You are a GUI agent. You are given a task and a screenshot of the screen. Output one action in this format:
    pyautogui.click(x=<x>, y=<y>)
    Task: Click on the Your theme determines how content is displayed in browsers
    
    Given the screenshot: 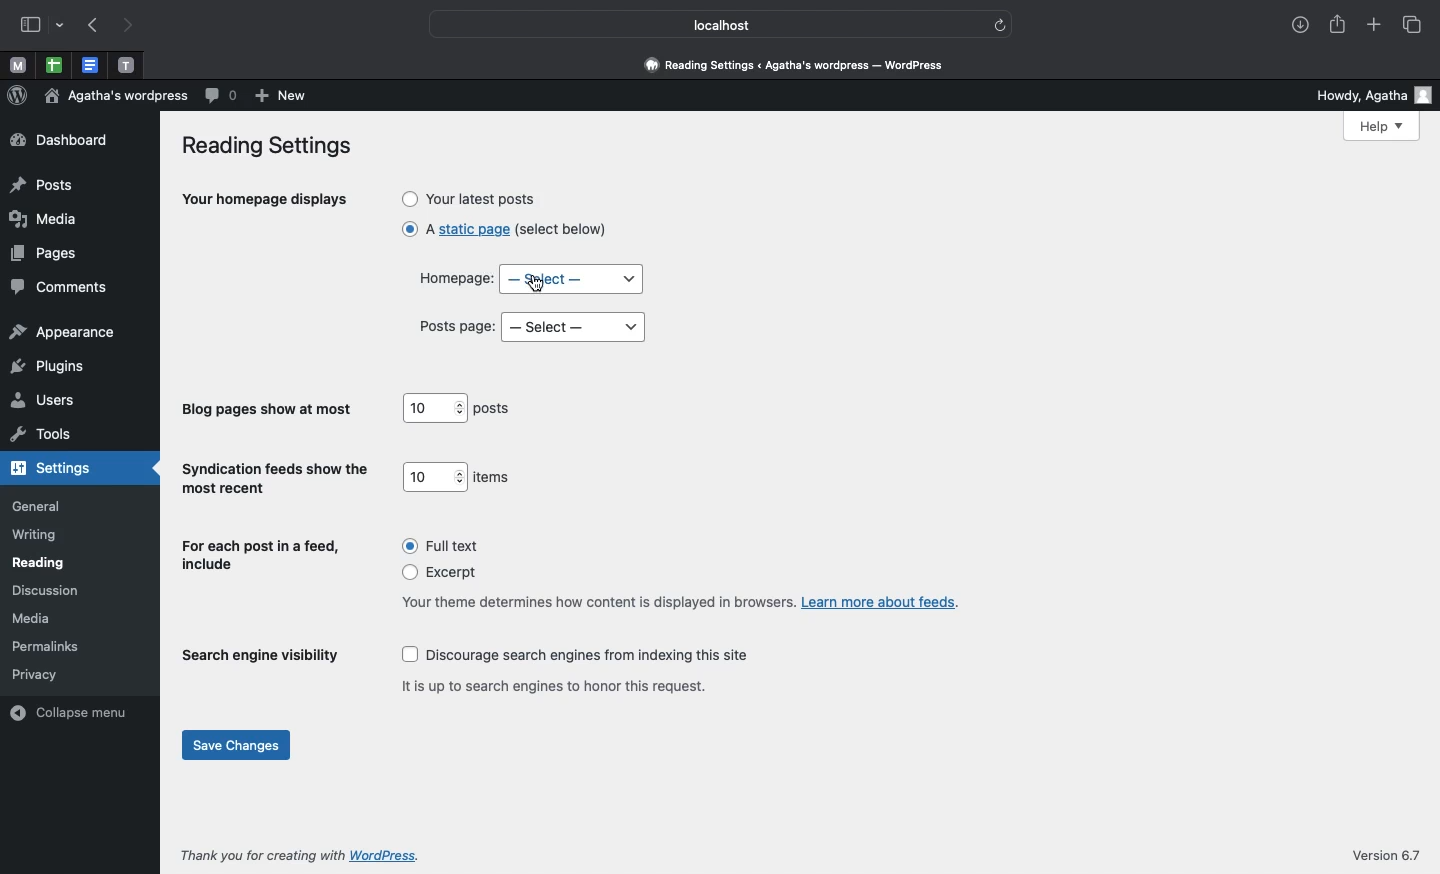 What is the action you would take?
    pyautogui.click(x=679, y=602)
    